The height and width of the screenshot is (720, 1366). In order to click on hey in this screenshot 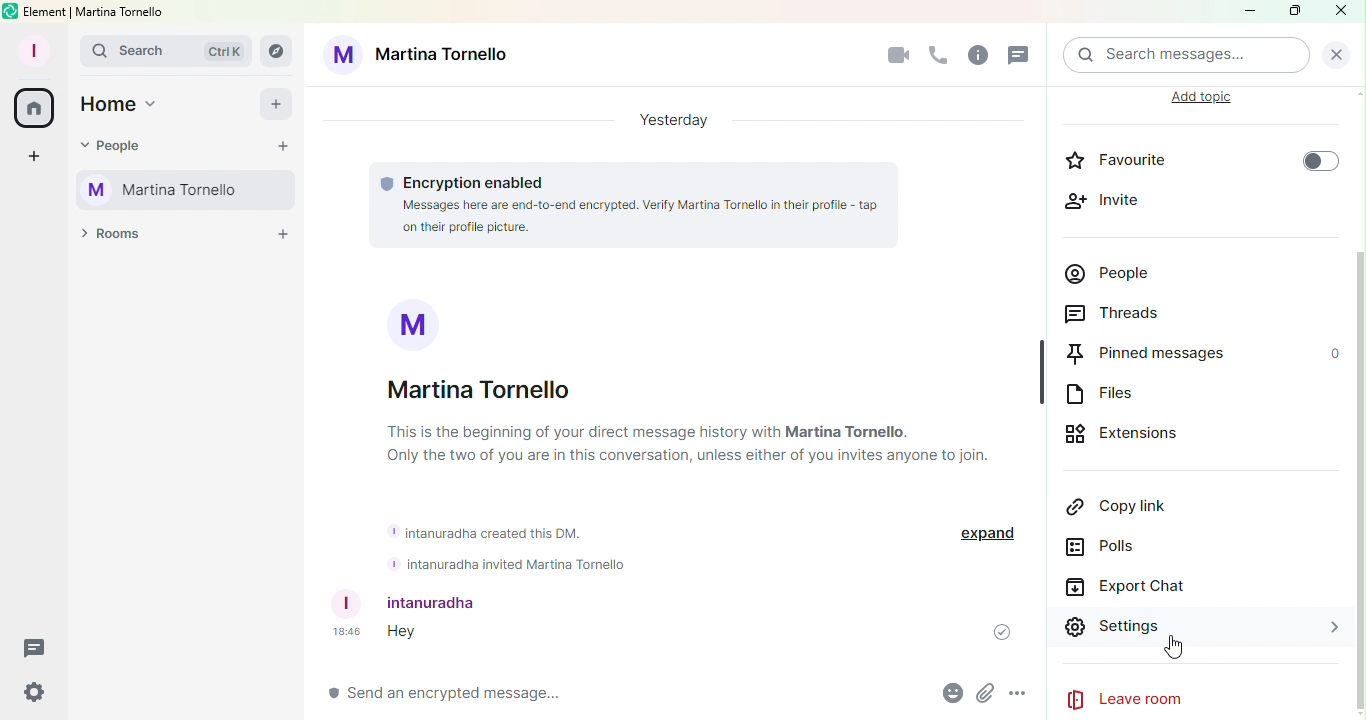, I will do `click(408, 632)`.